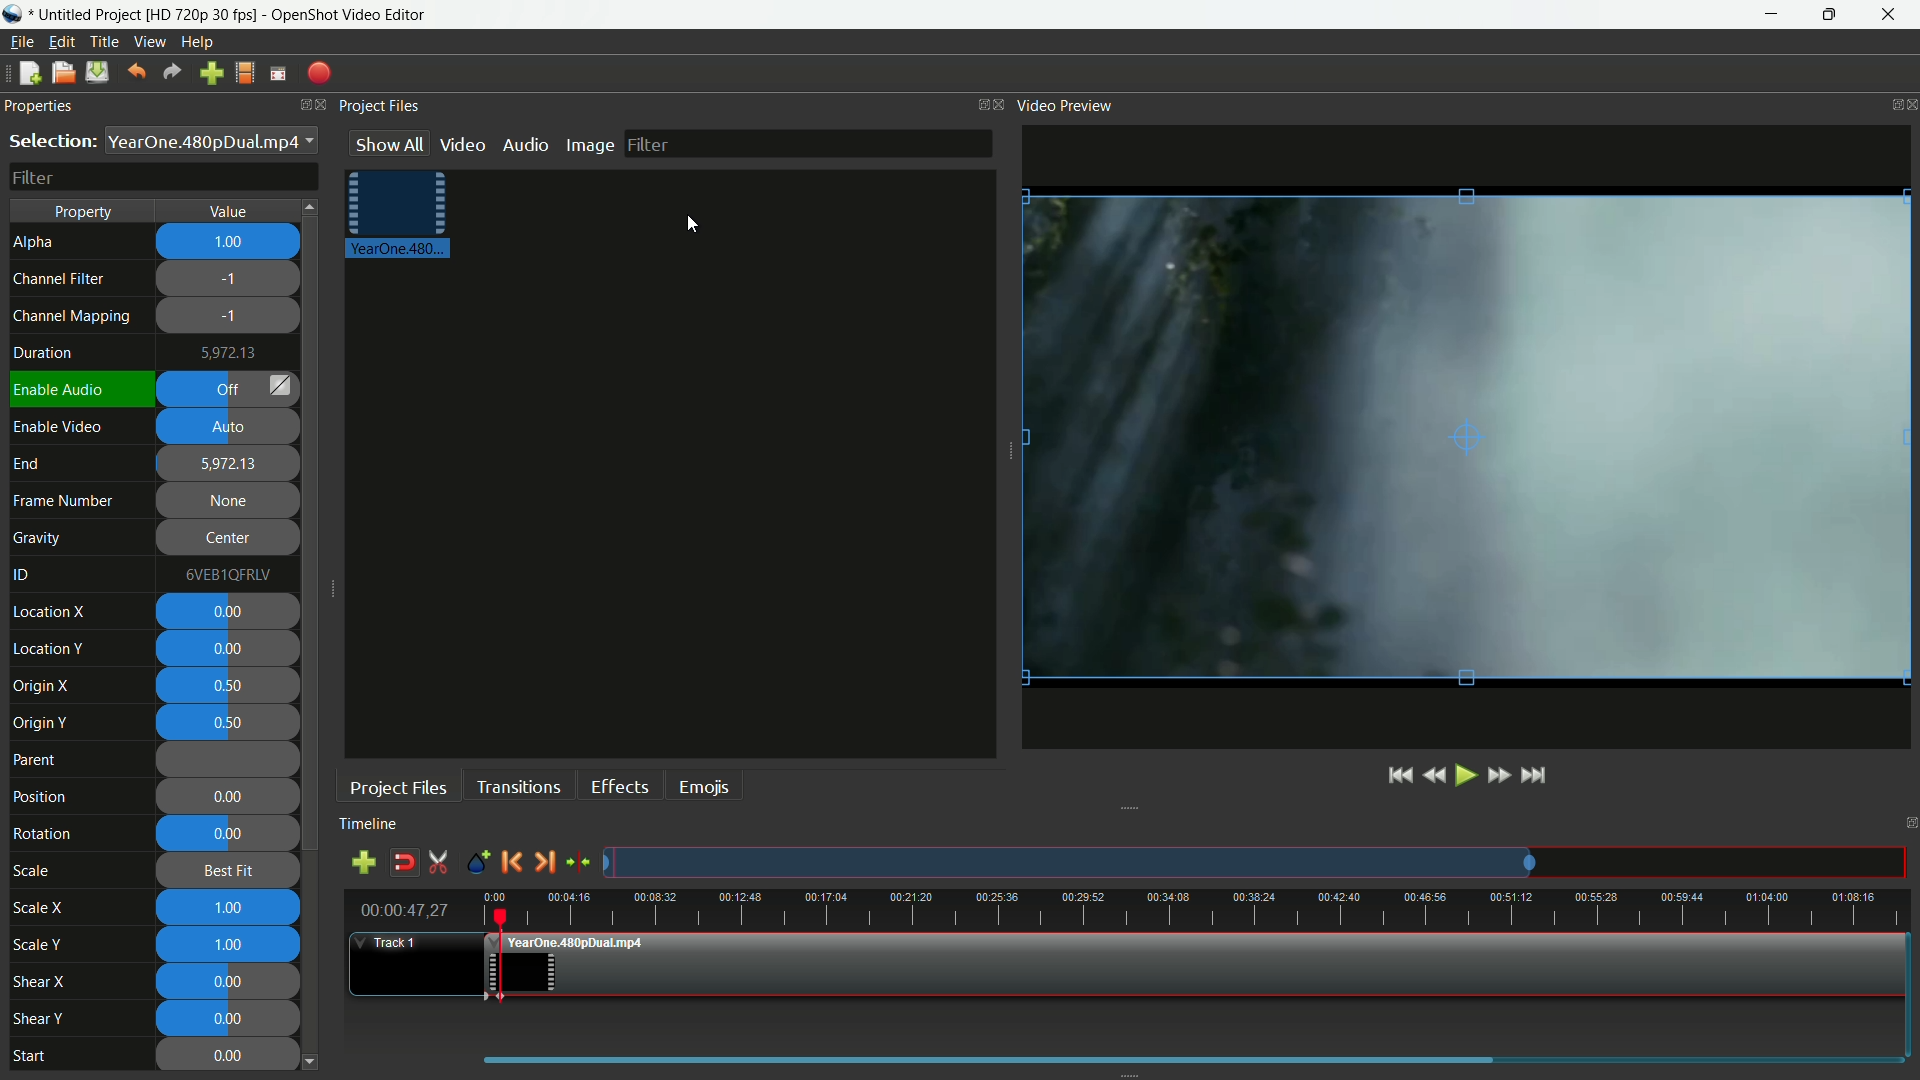 The width and height of the screenshot is (1920, 1080). I want to click on disable snap, so click(404, 862).